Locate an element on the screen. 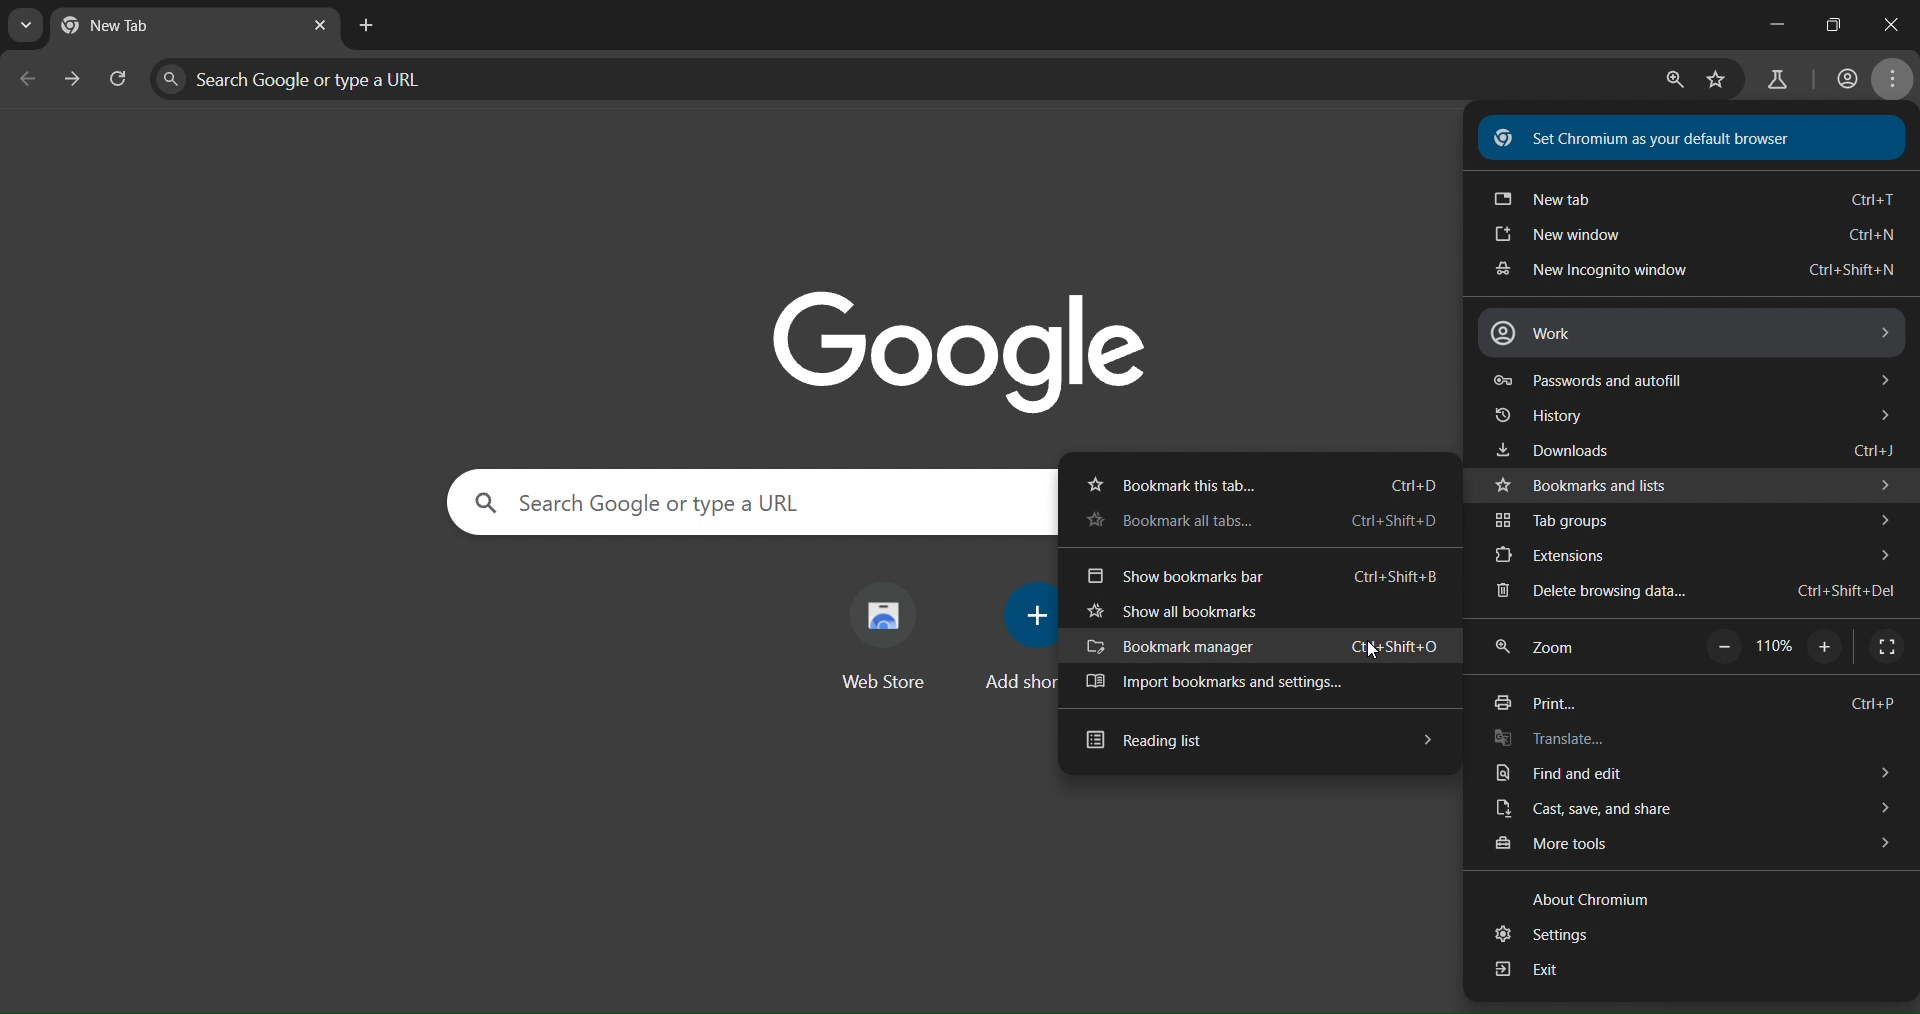 Image resolution: width=1920 pixels, height=1014 pixels. Google logo is located at coordinates (962, 340).